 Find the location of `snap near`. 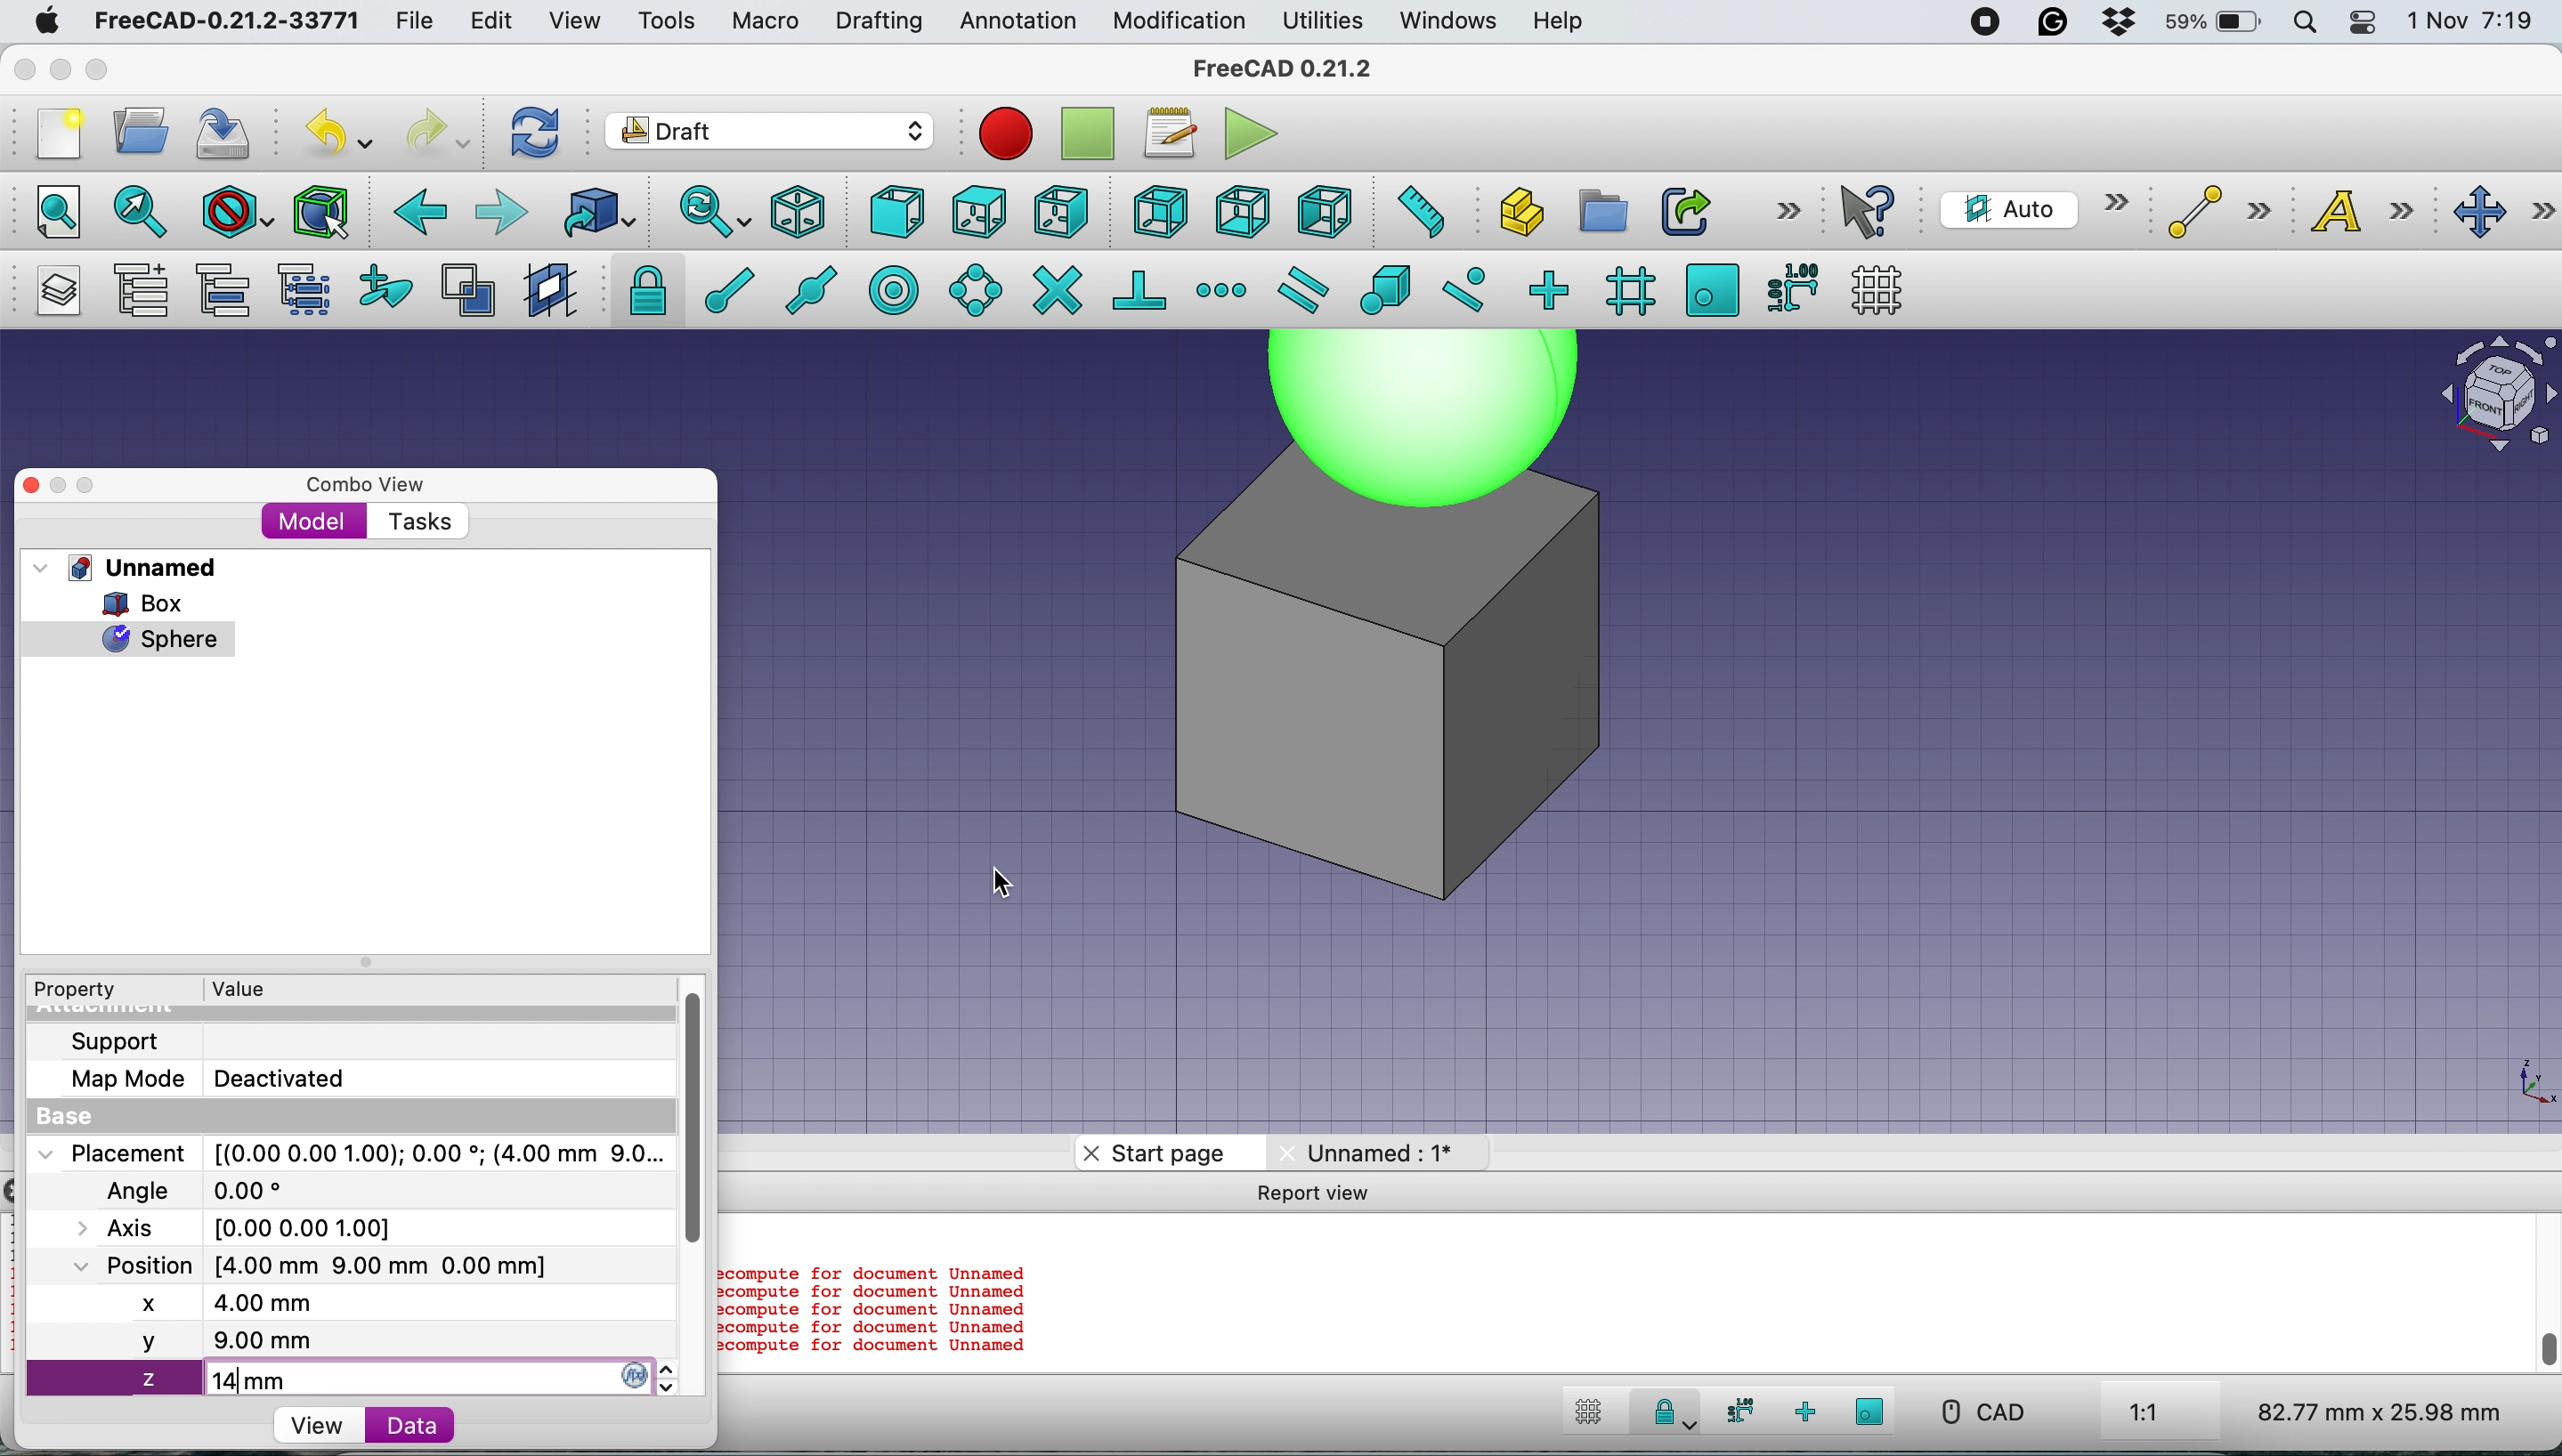

snap near is located at coordinates (1464, 287).